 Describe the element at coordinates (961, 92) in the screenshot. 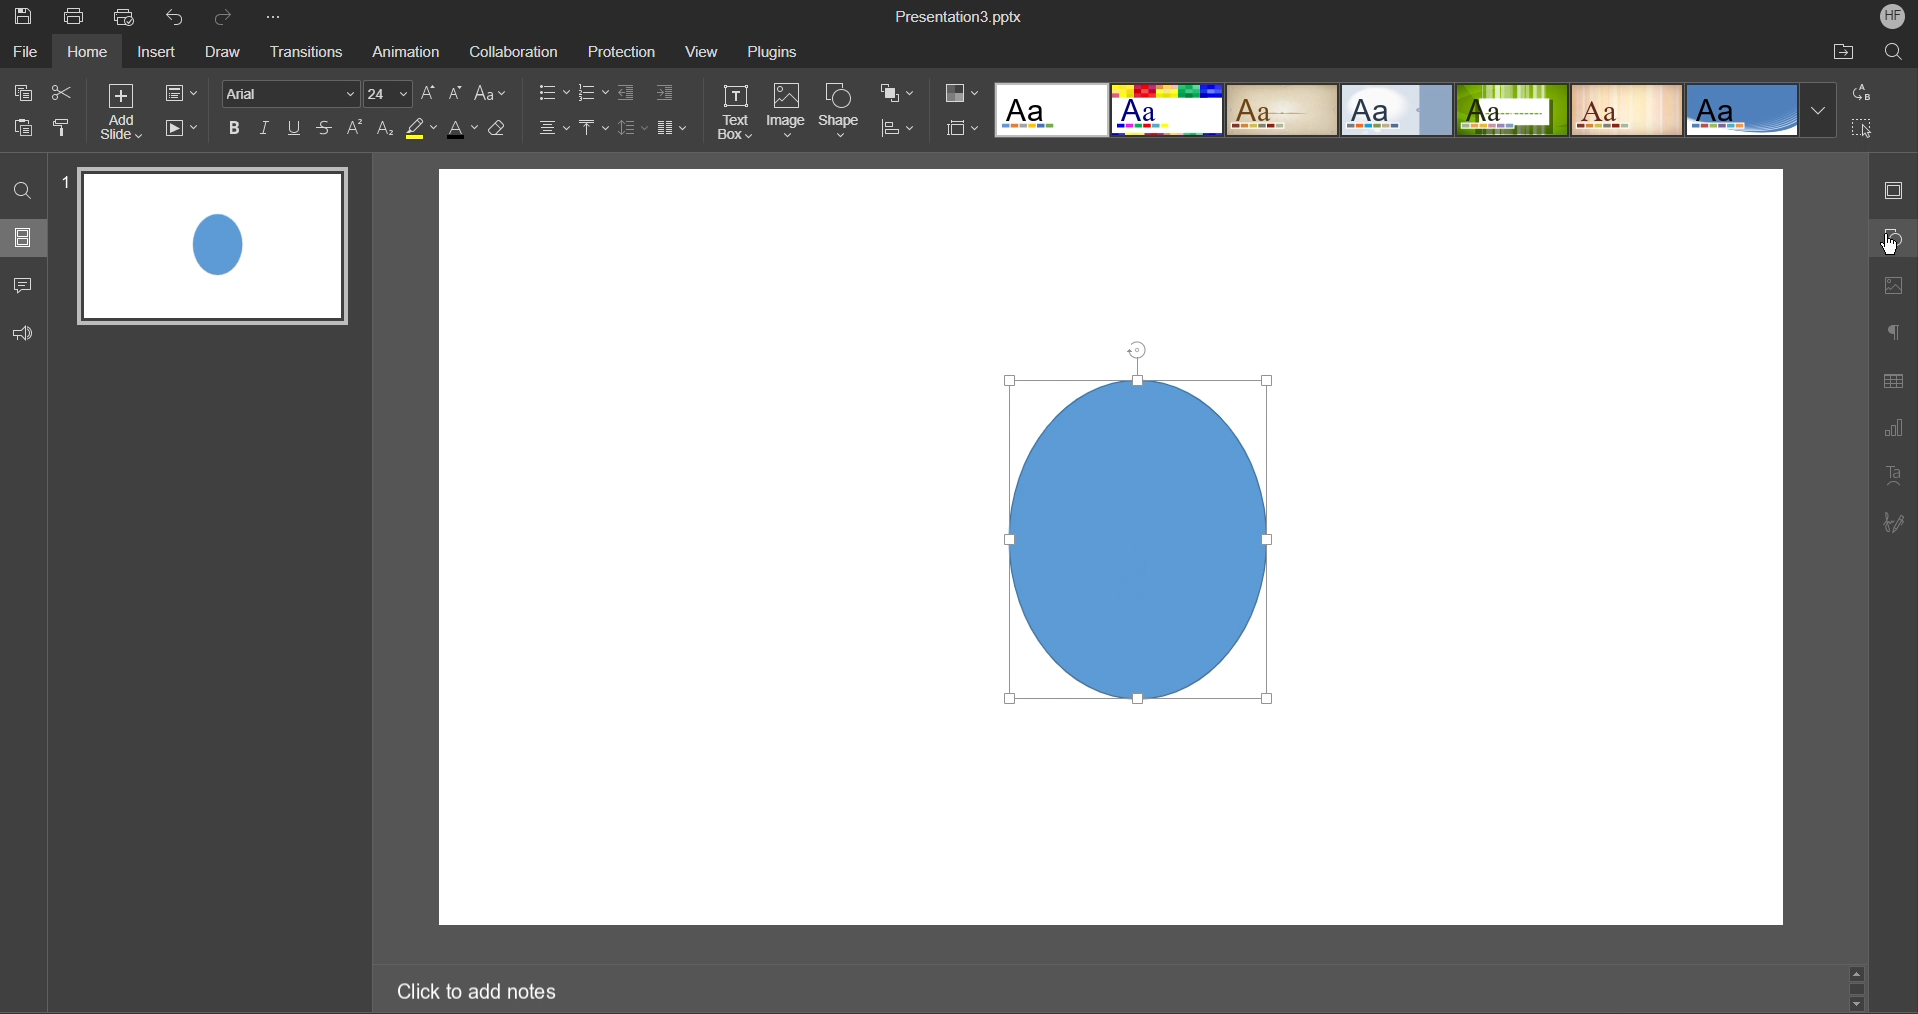

I see `Color Options` at that location.